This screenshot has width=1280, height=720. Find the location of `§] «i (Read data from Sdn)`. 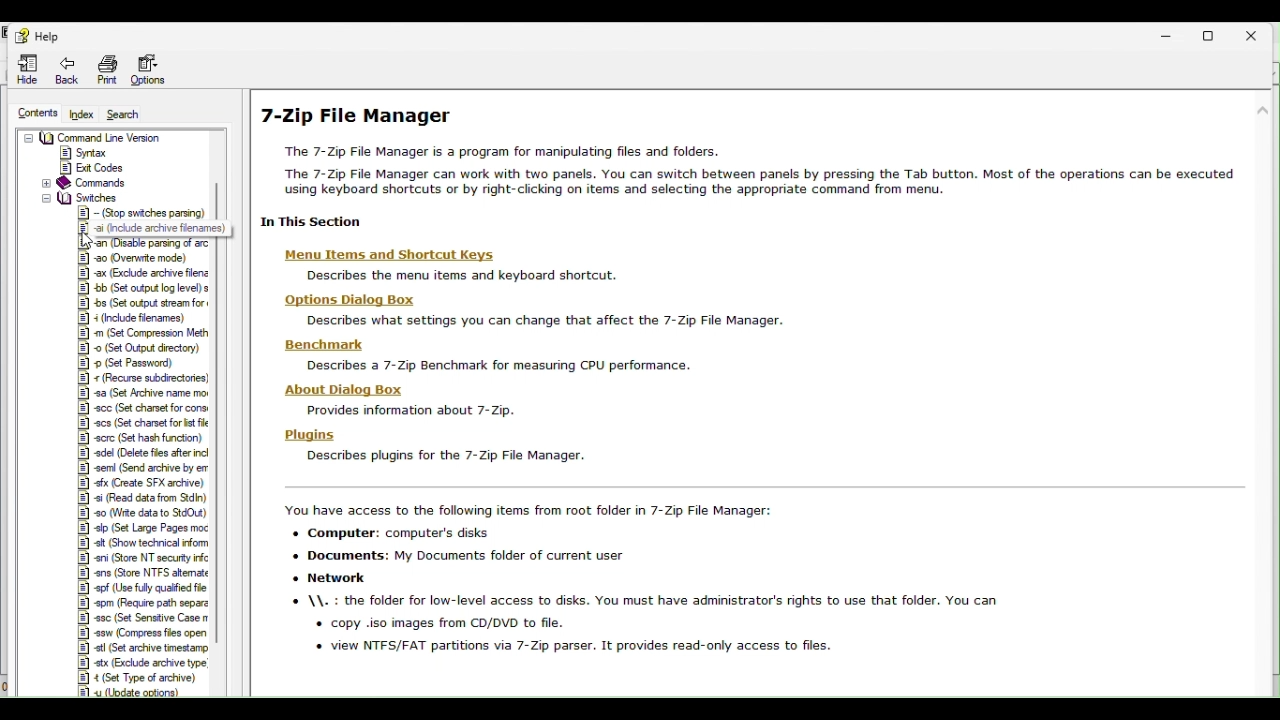

§] «i (Read data from Sdn) is located at coordinates (145, 497).